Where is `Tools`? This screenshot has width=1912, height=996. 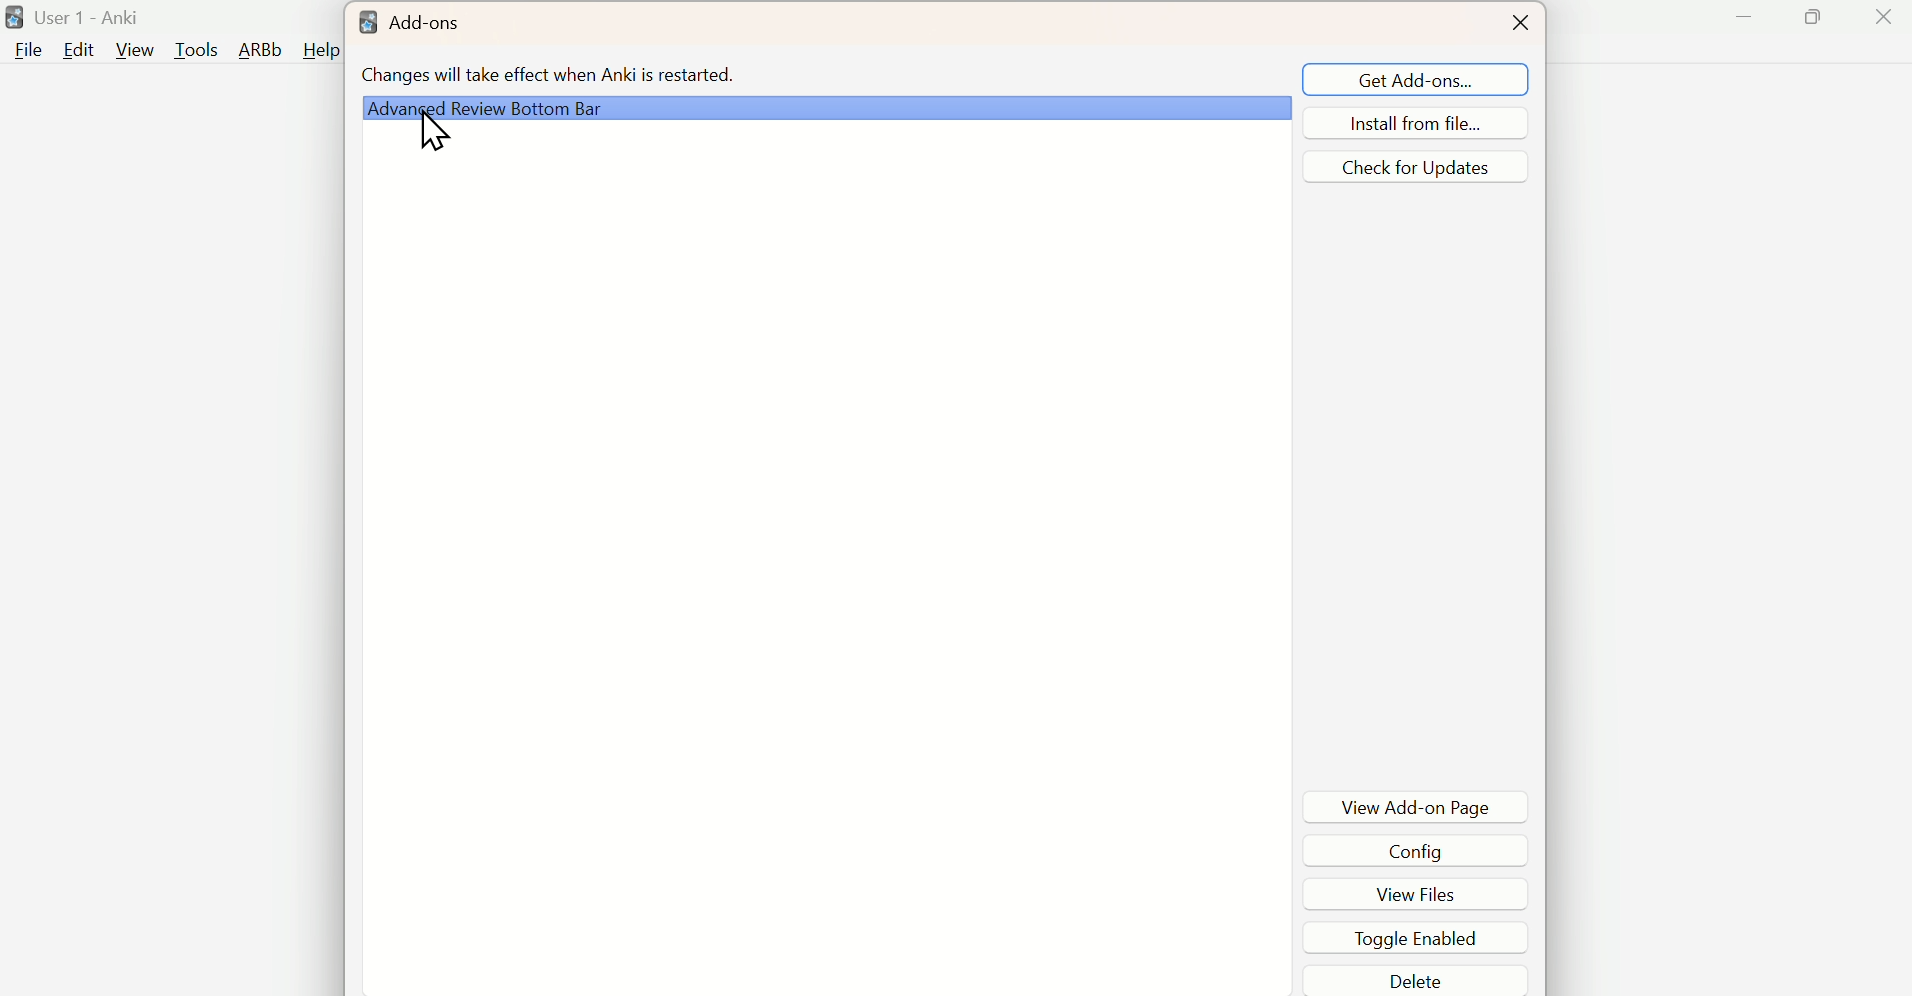
Tools is located at coordinates (198, 50).